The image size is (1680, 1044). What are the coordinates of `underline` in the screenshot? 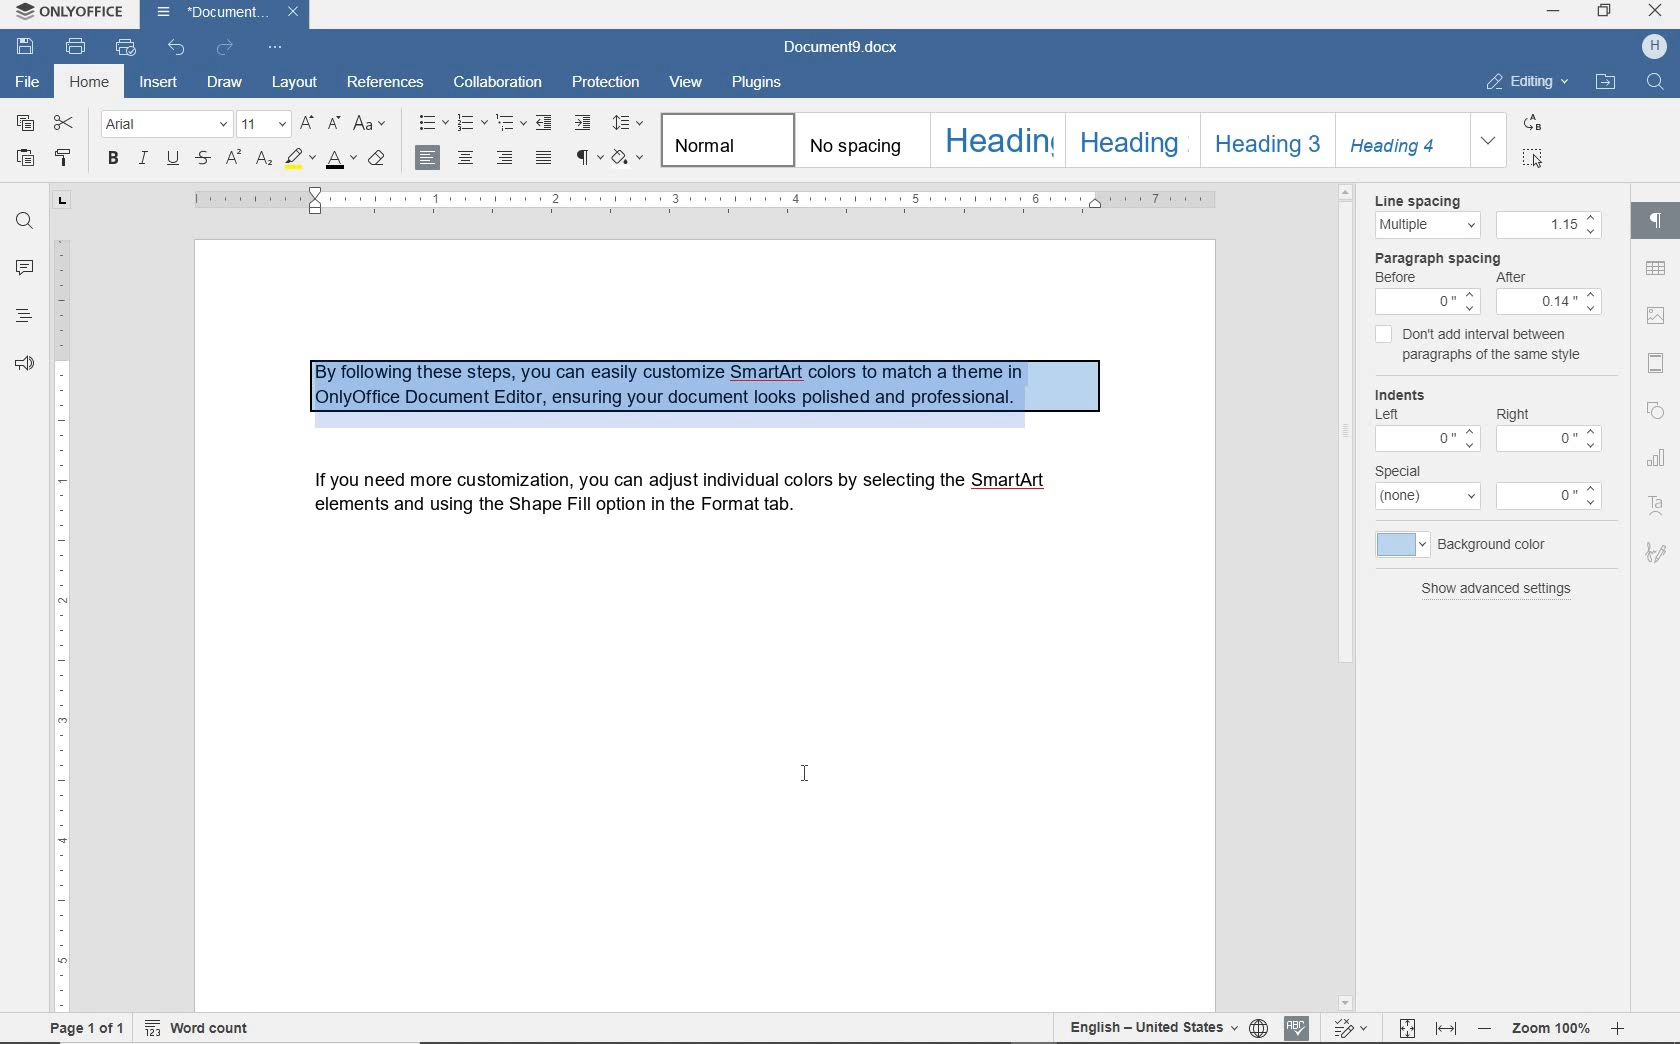 It's located at (173, 159).